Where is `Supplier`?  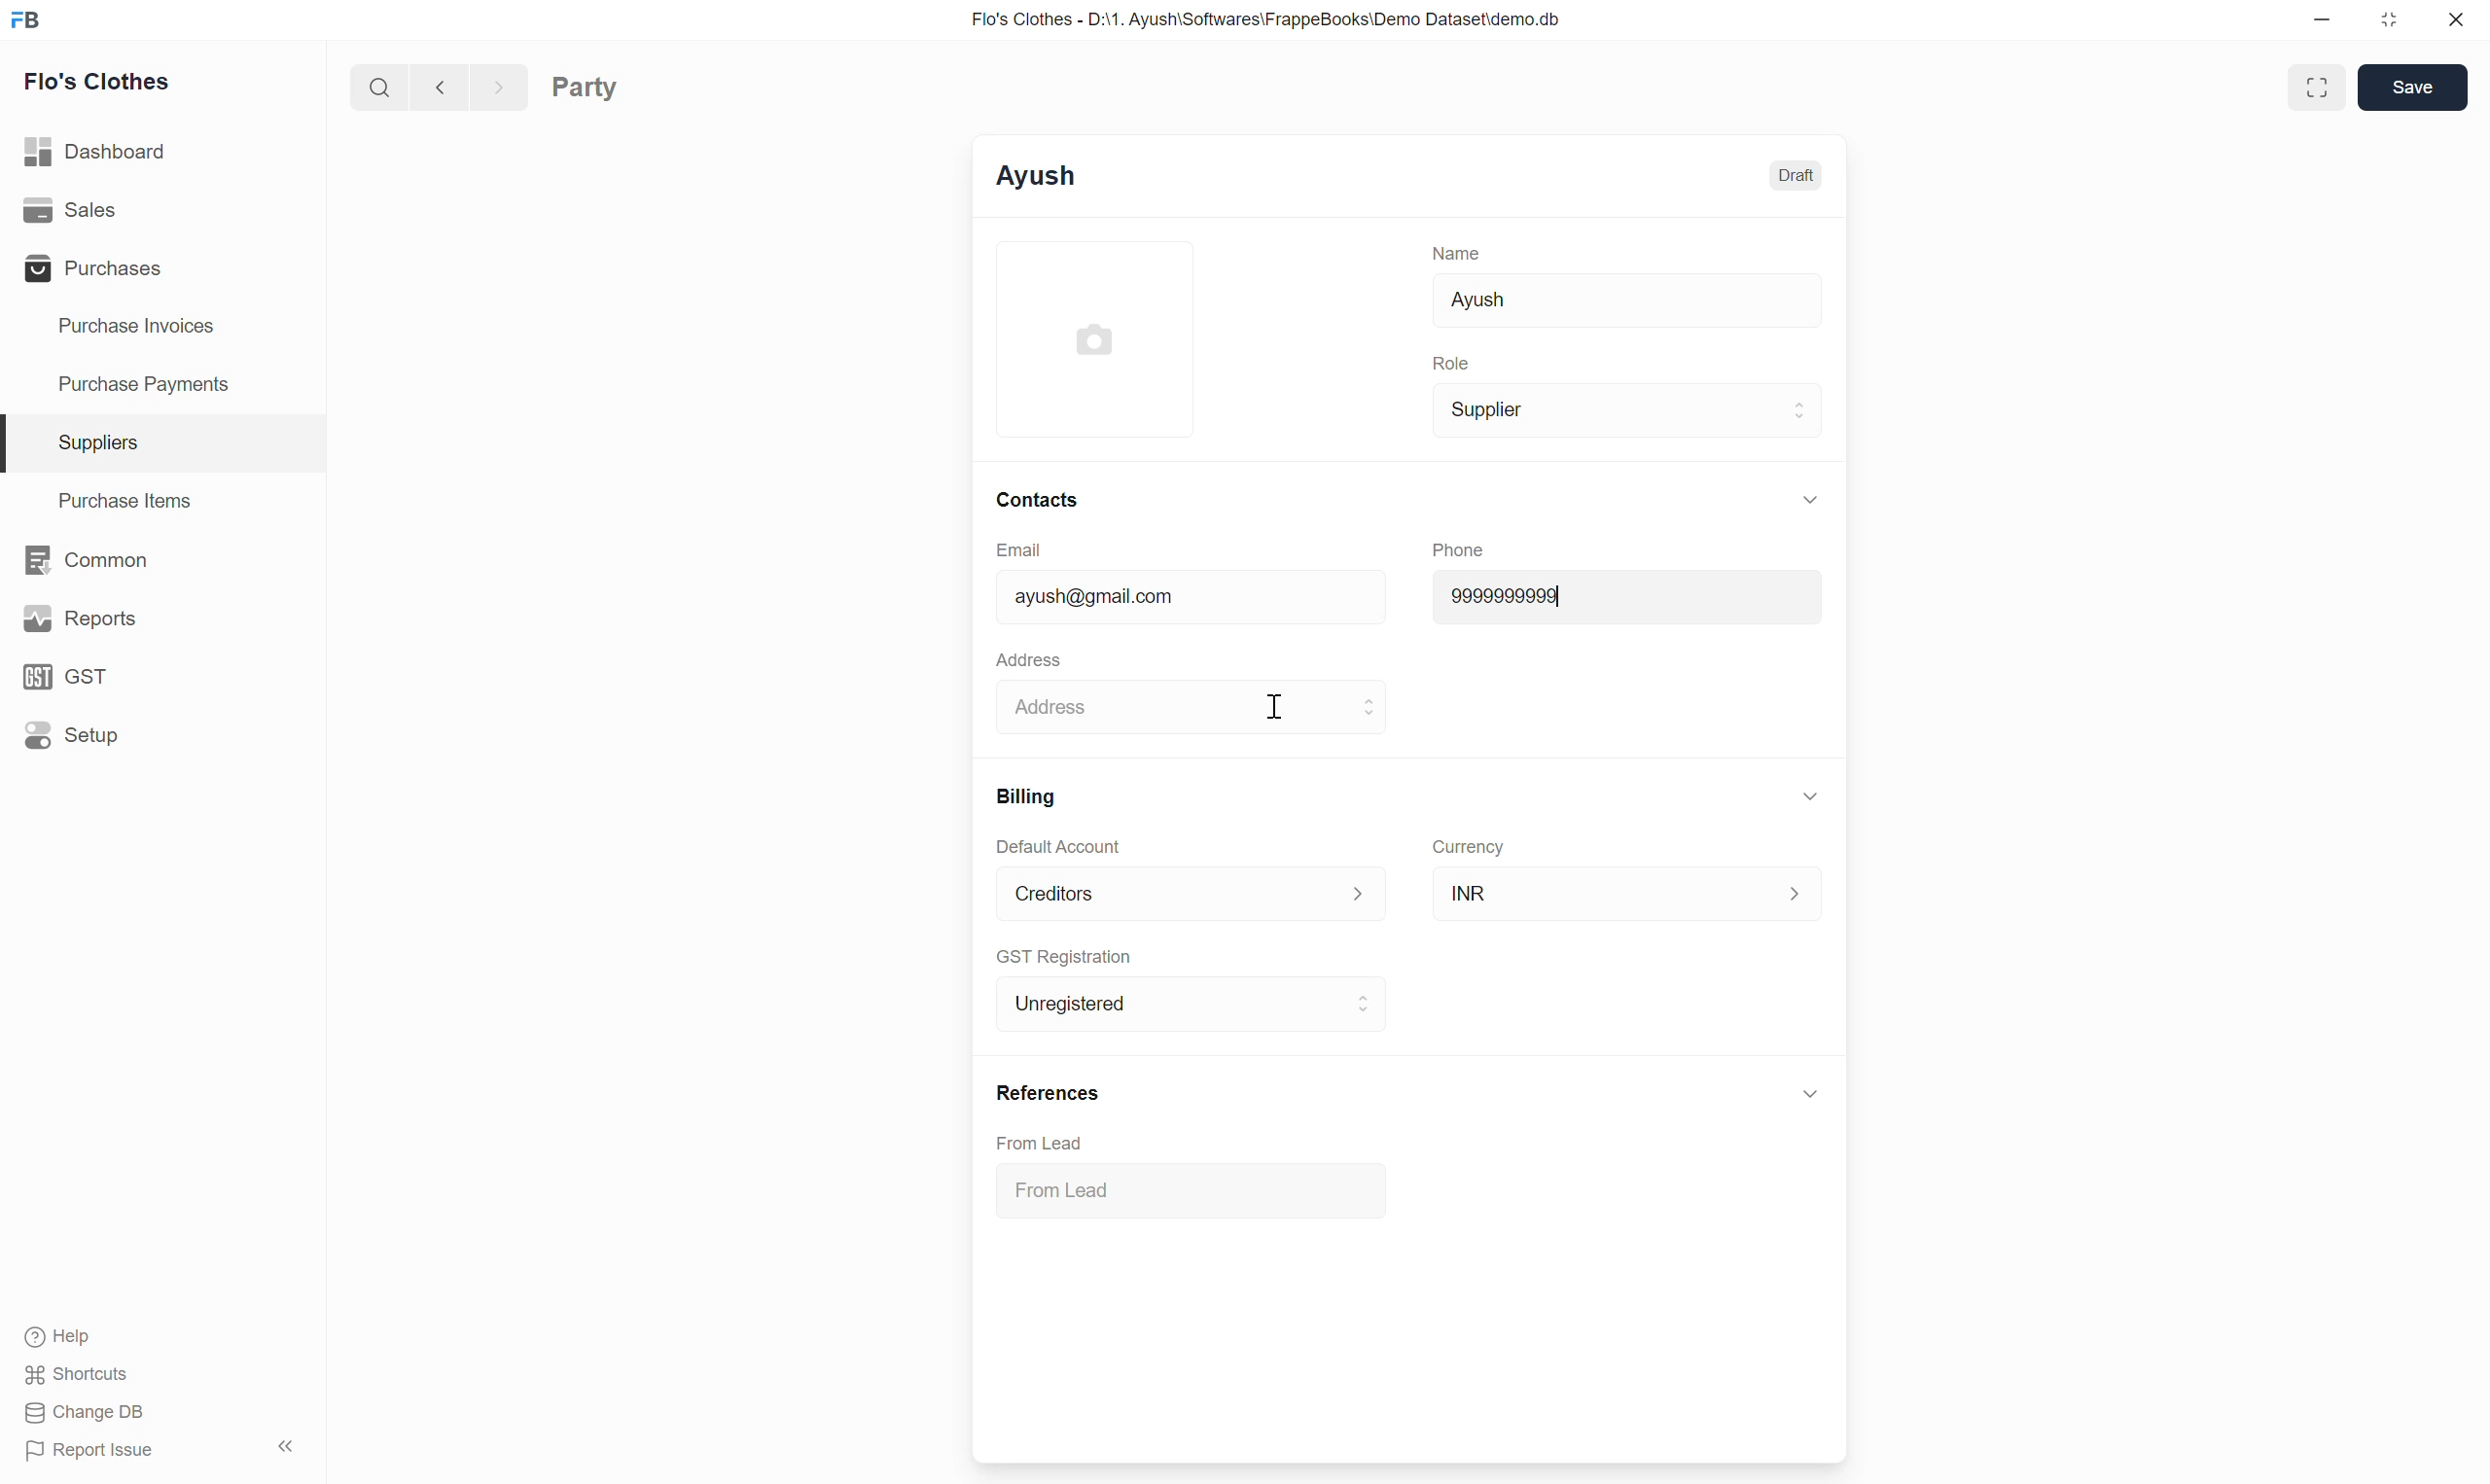
Supplier is located at coordinates (1627, 410).